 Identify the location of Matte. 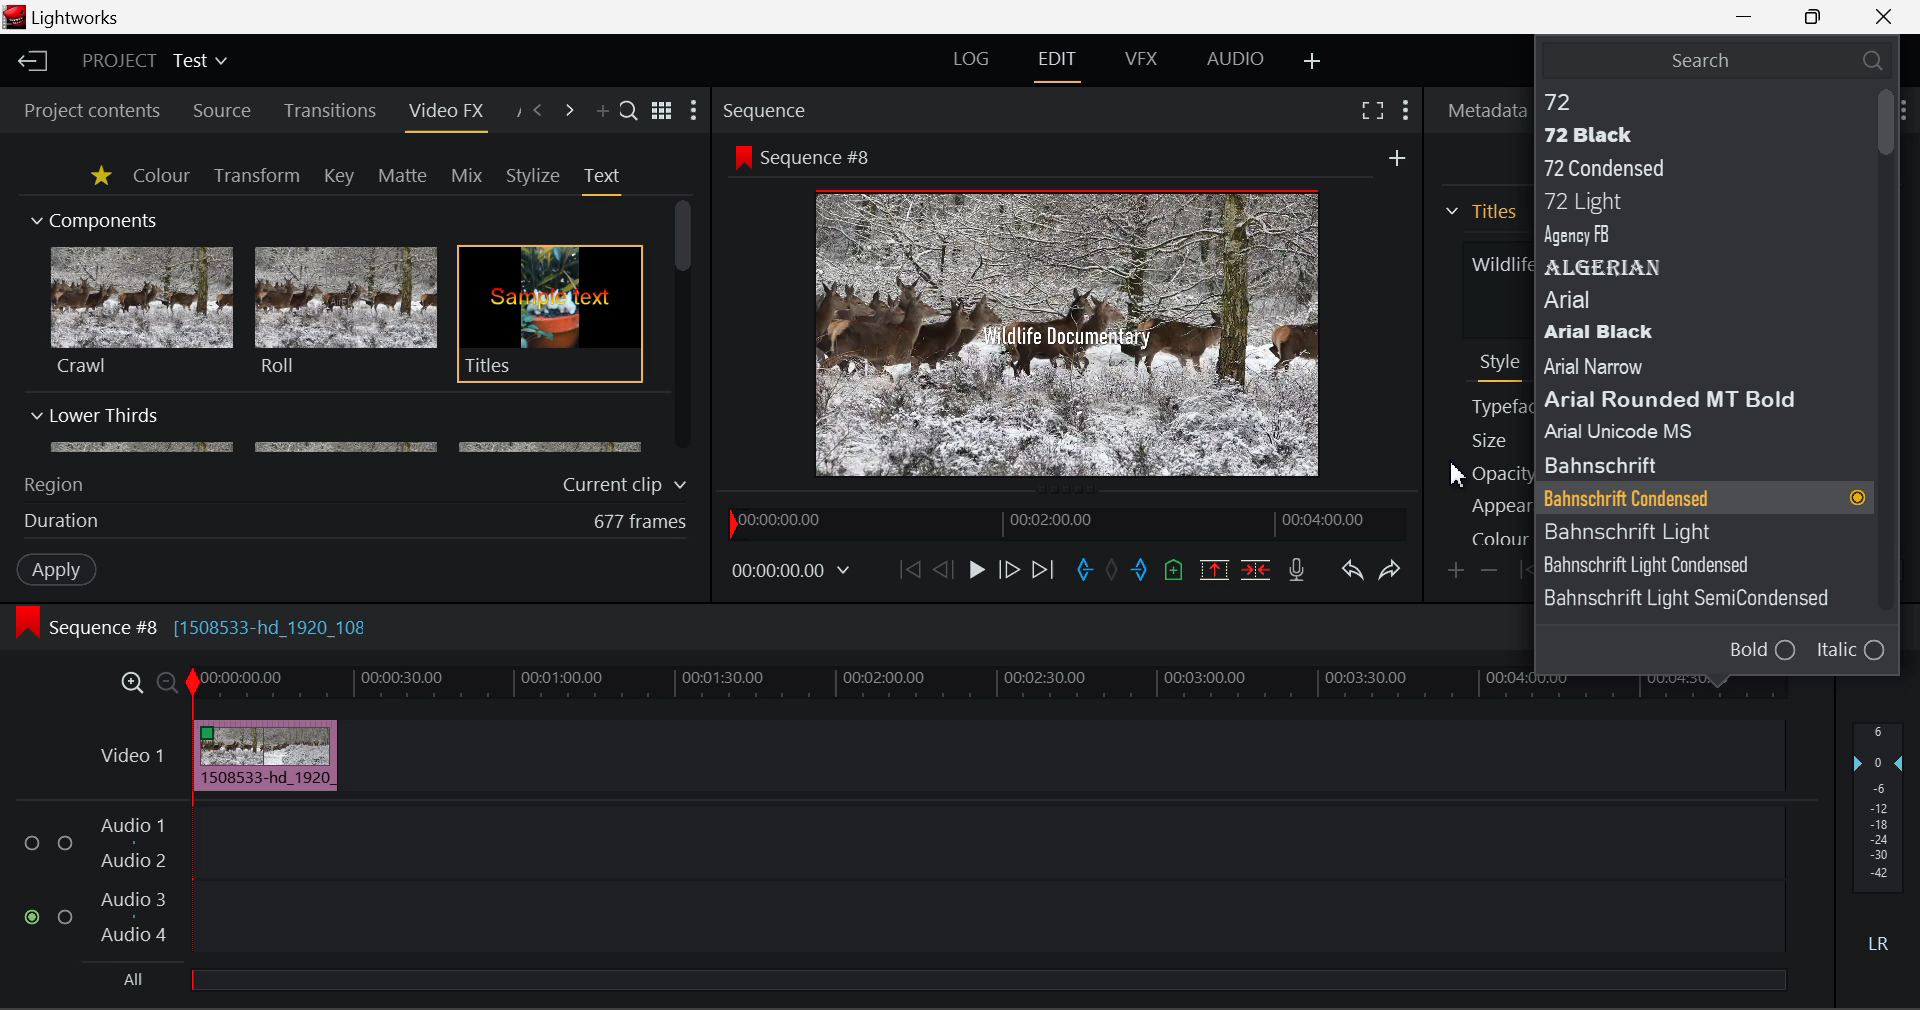
(401, 175).